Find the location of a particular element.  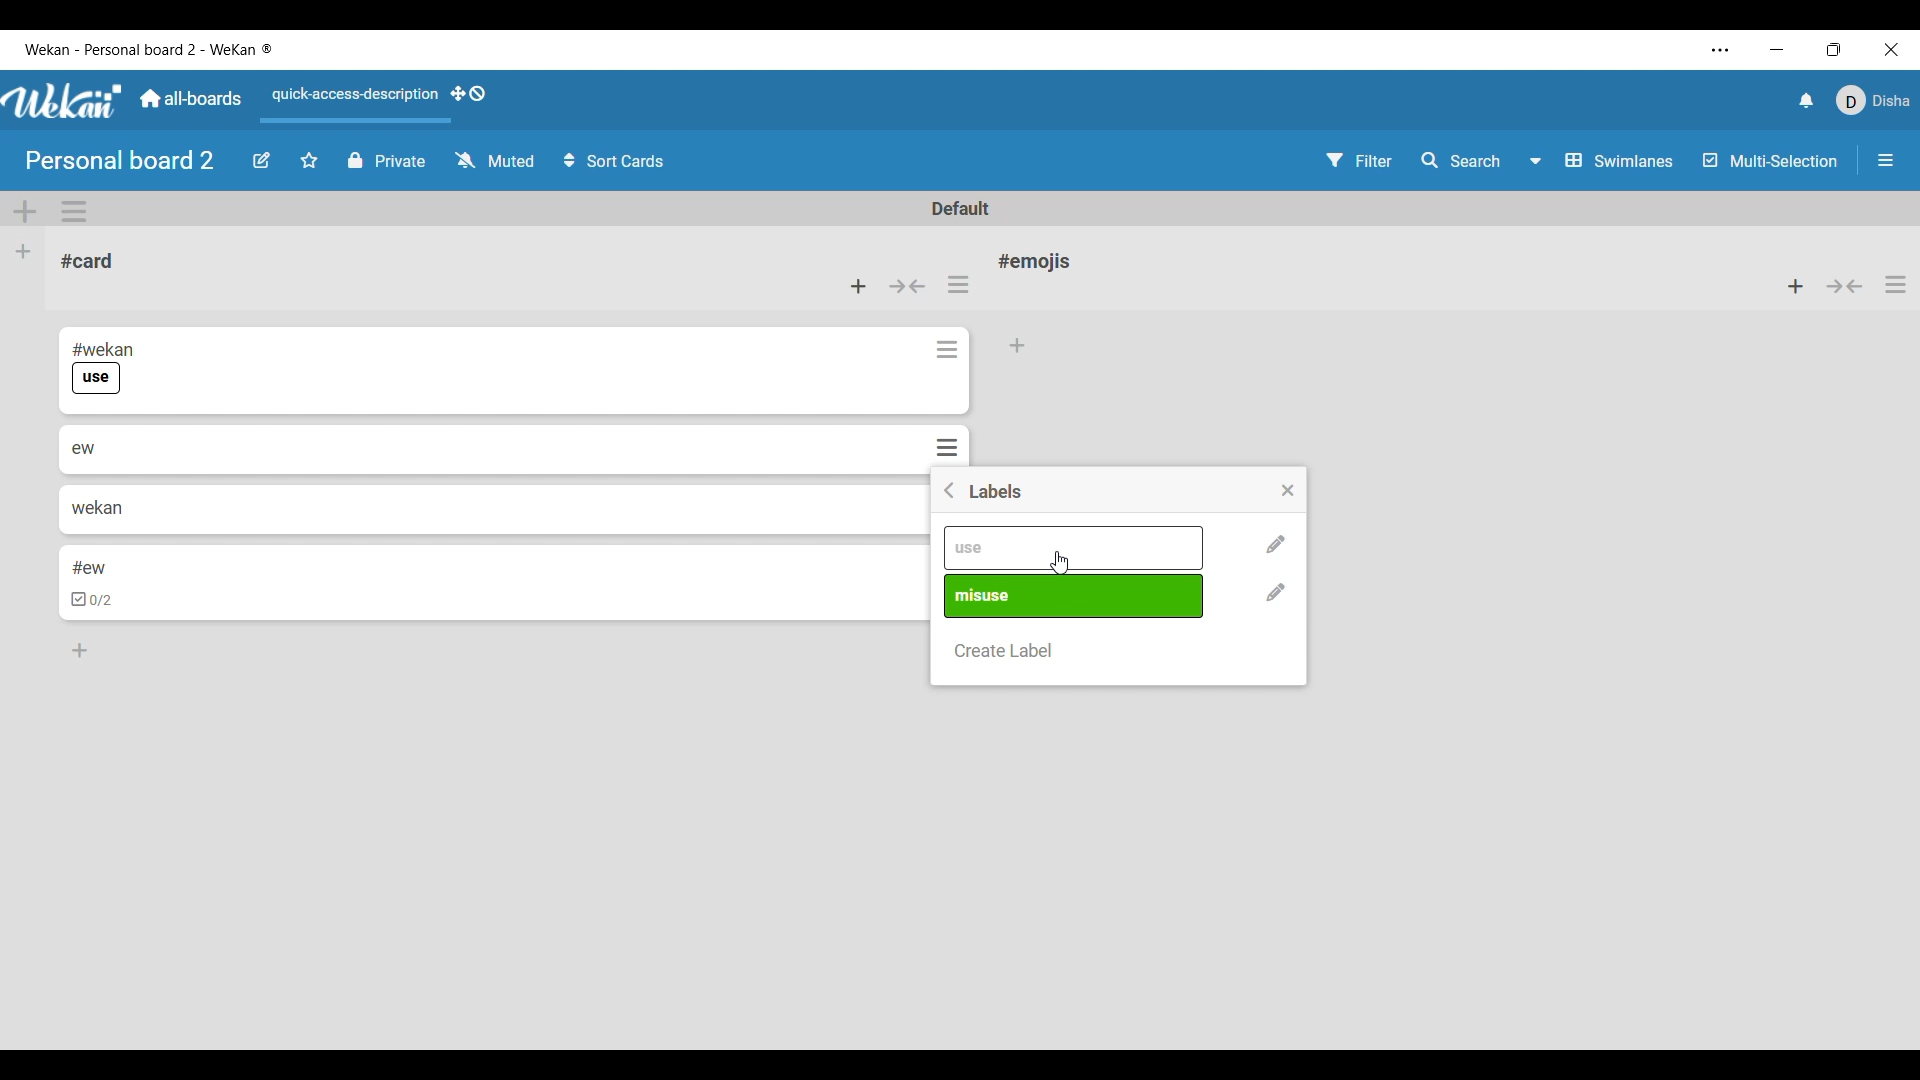

Swimlanes and other board view options is located at coordinates (1599, 160).